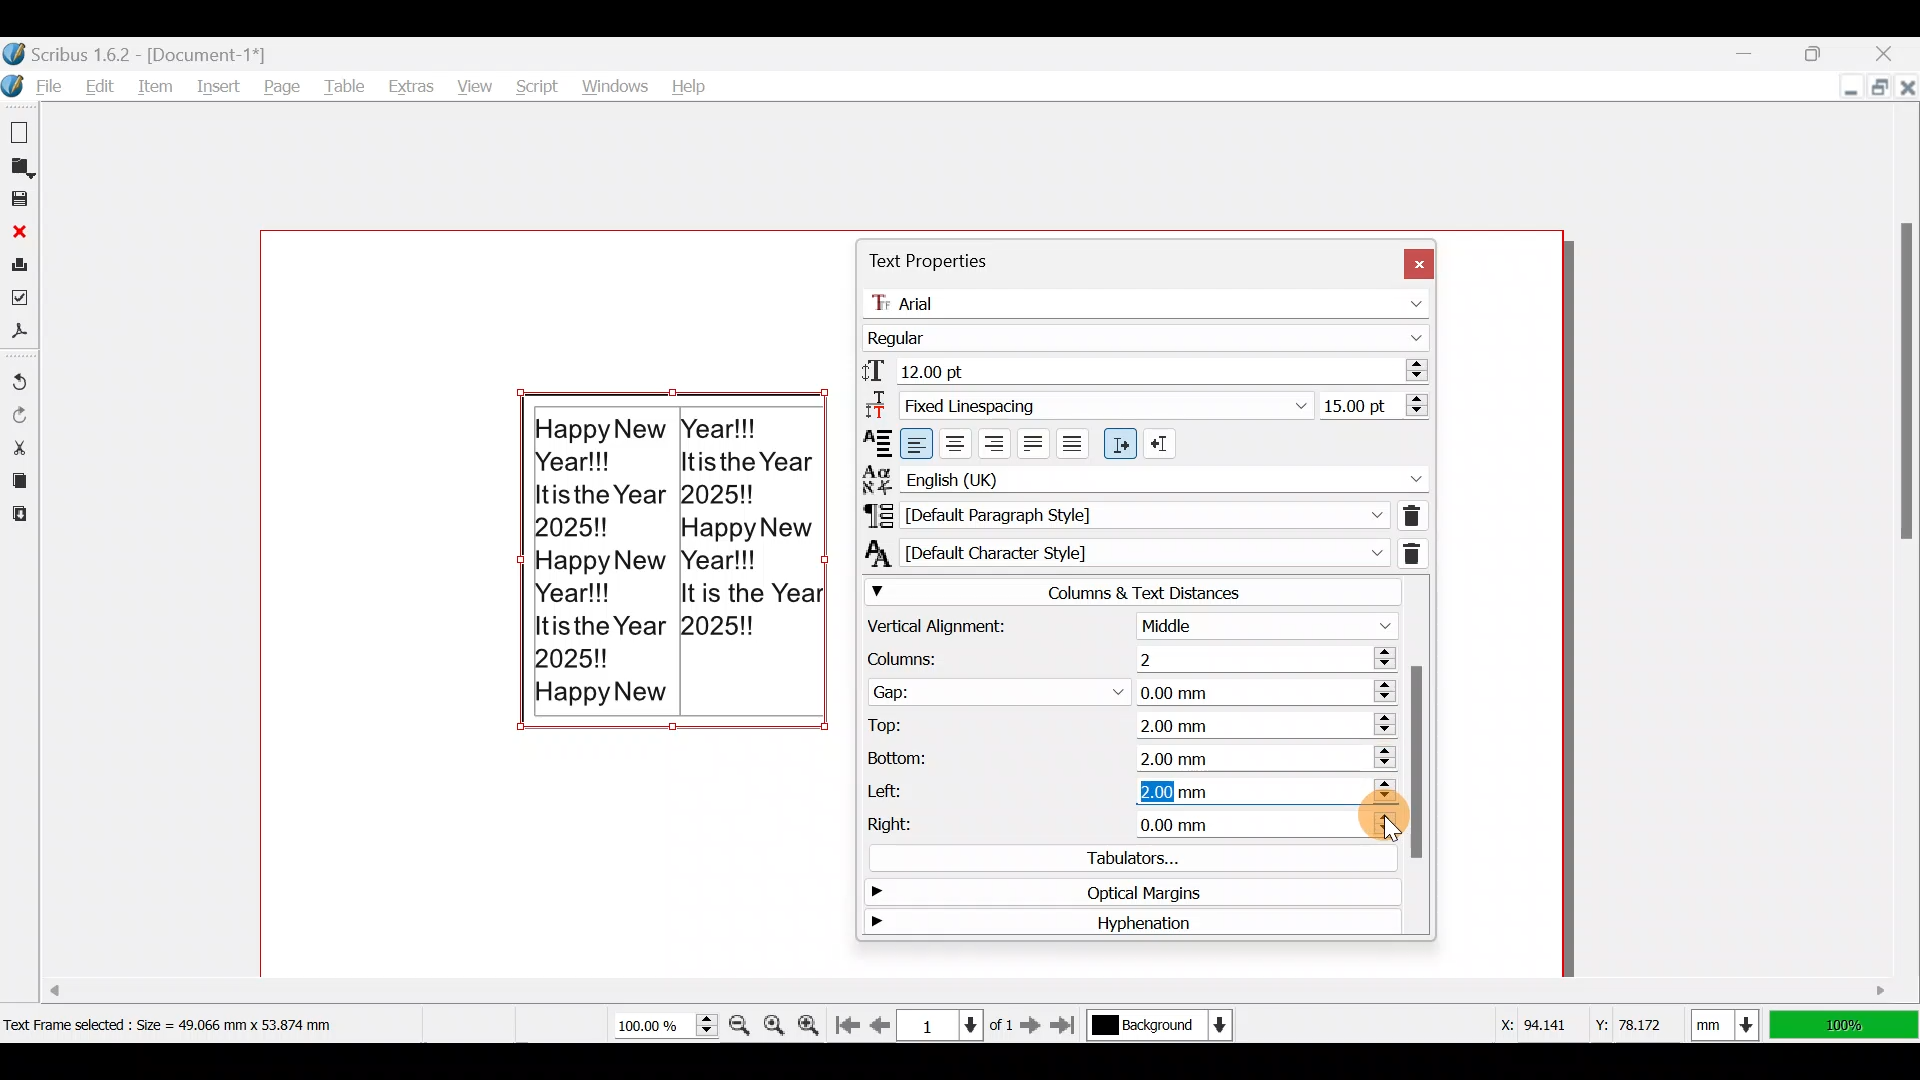  I want to click on Y-axis dimension values, so click(1639, 1017).